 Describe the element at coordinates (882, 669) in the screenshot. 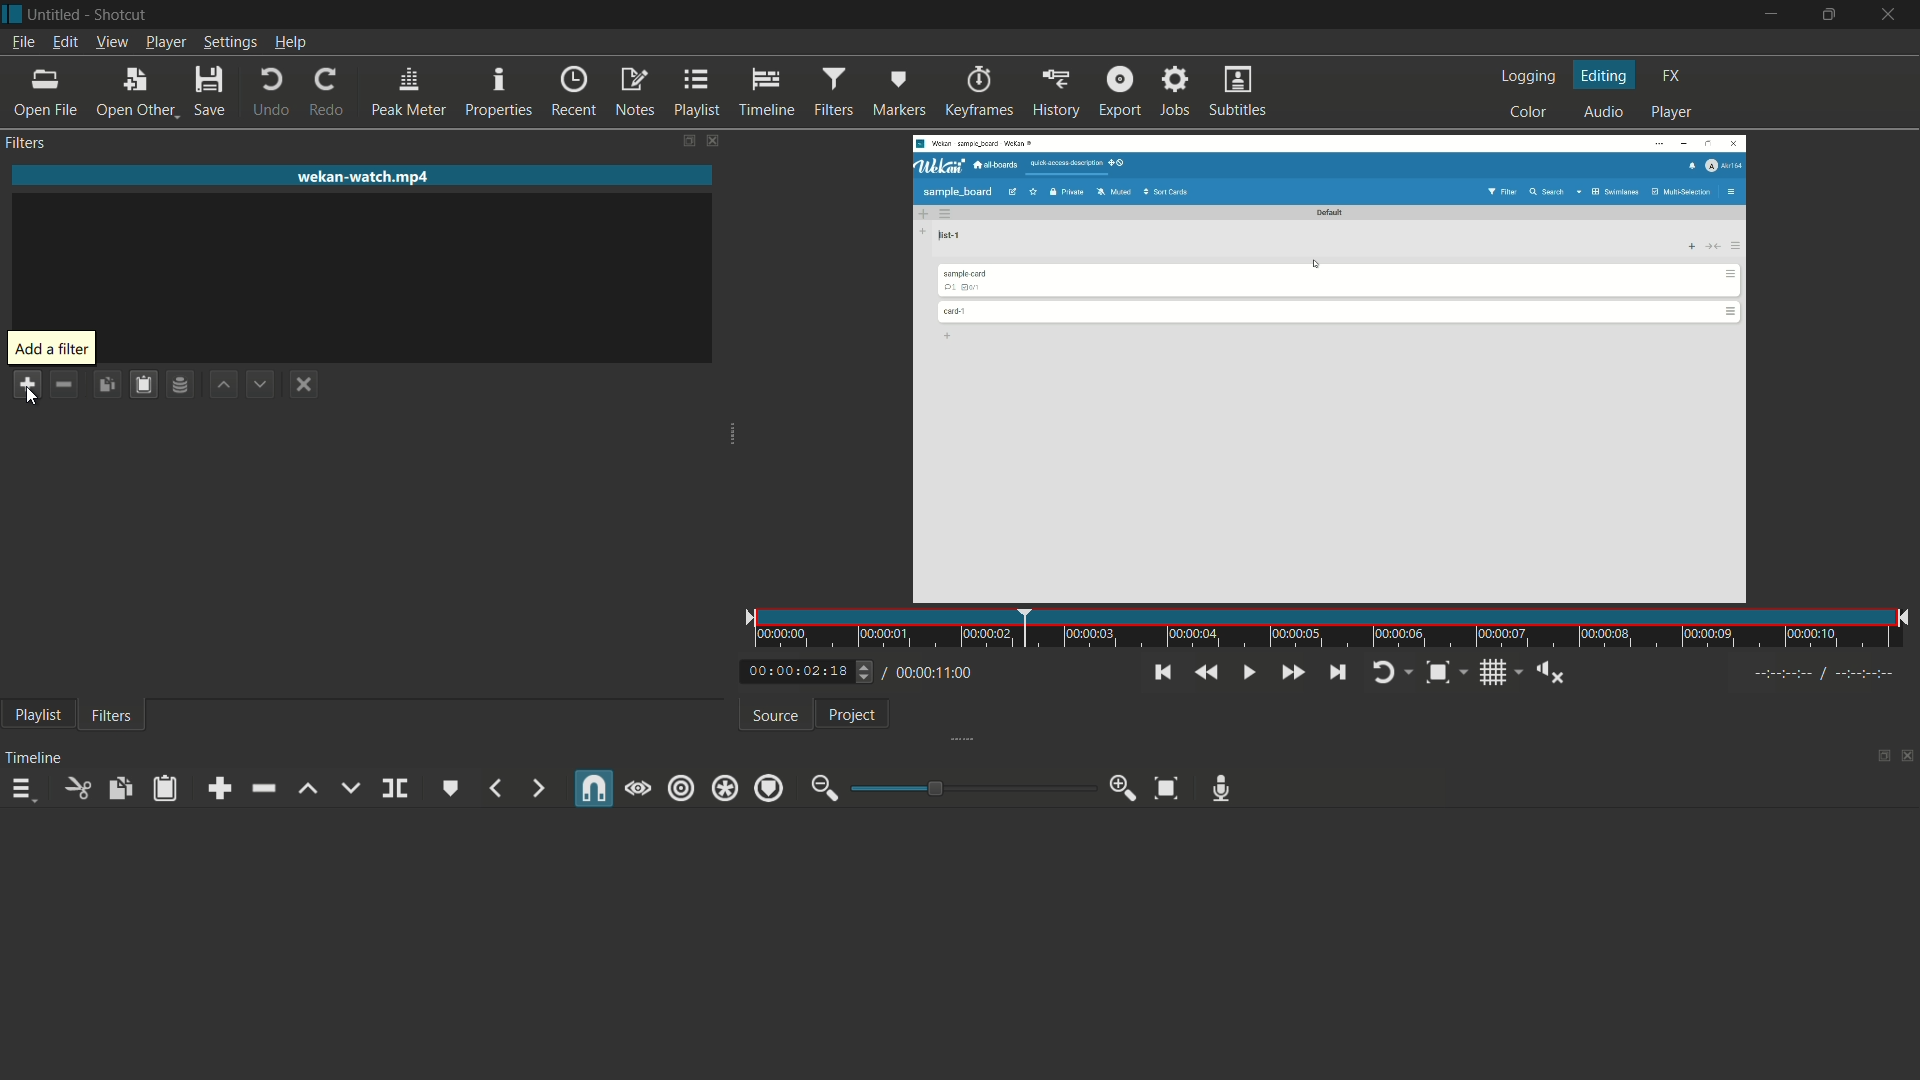

I see `/` at that location.